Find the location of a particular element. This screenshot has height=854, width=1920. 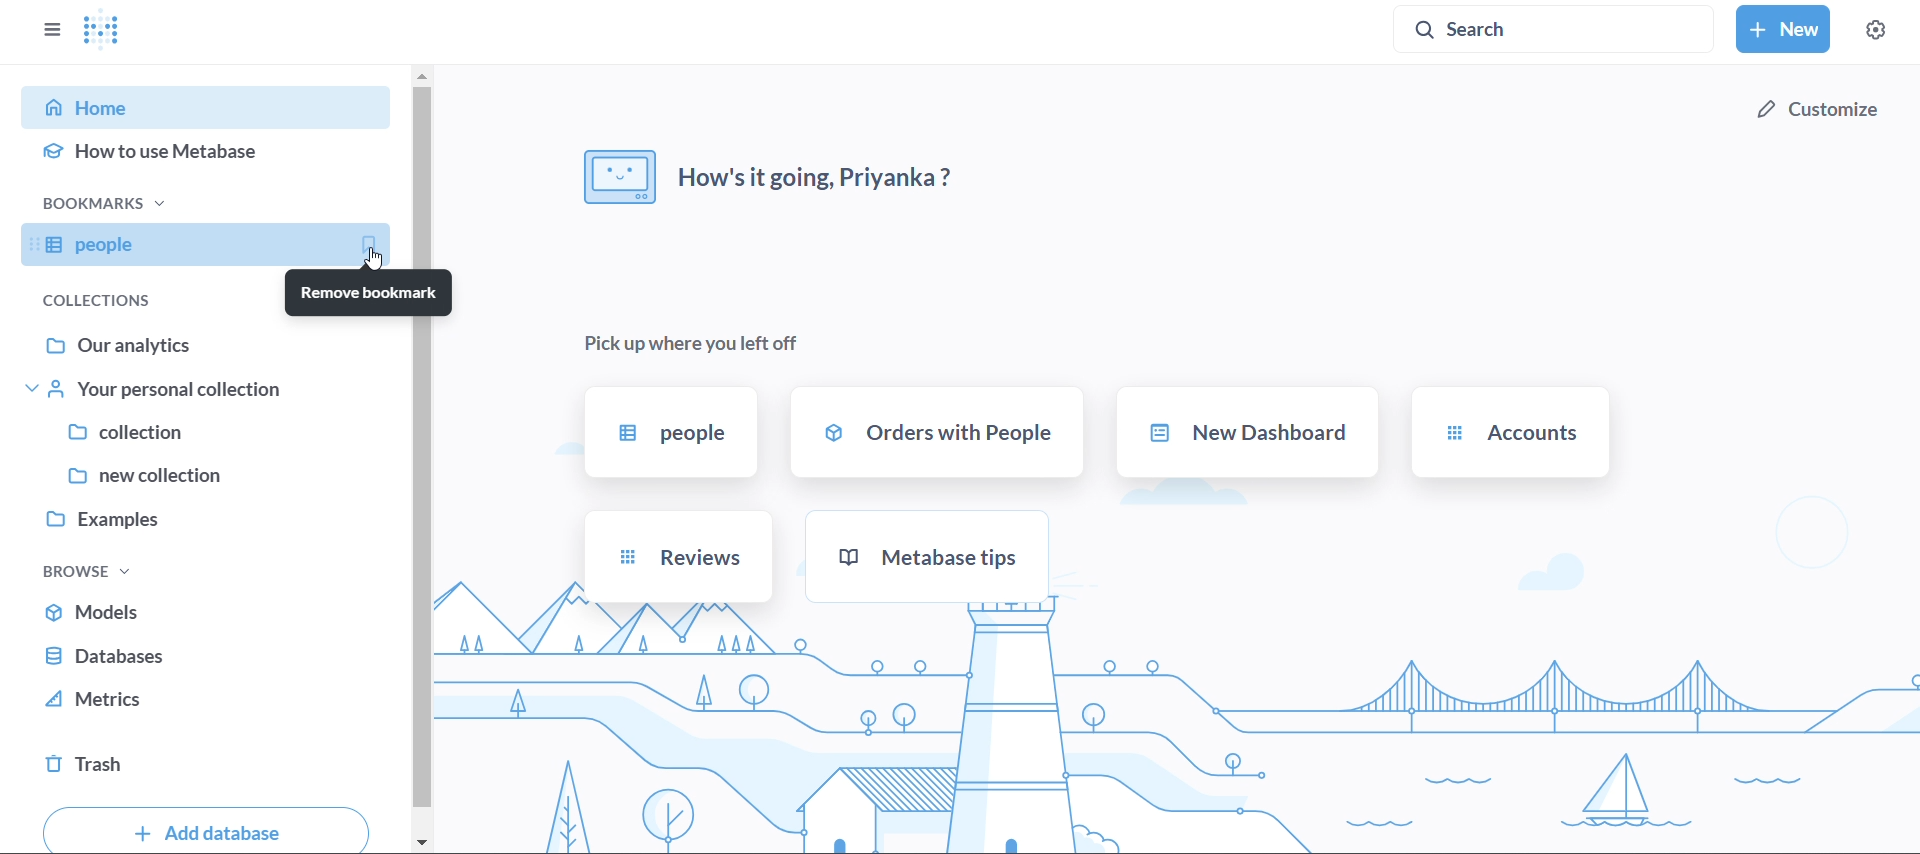

models is located at coordinates (206, 613).